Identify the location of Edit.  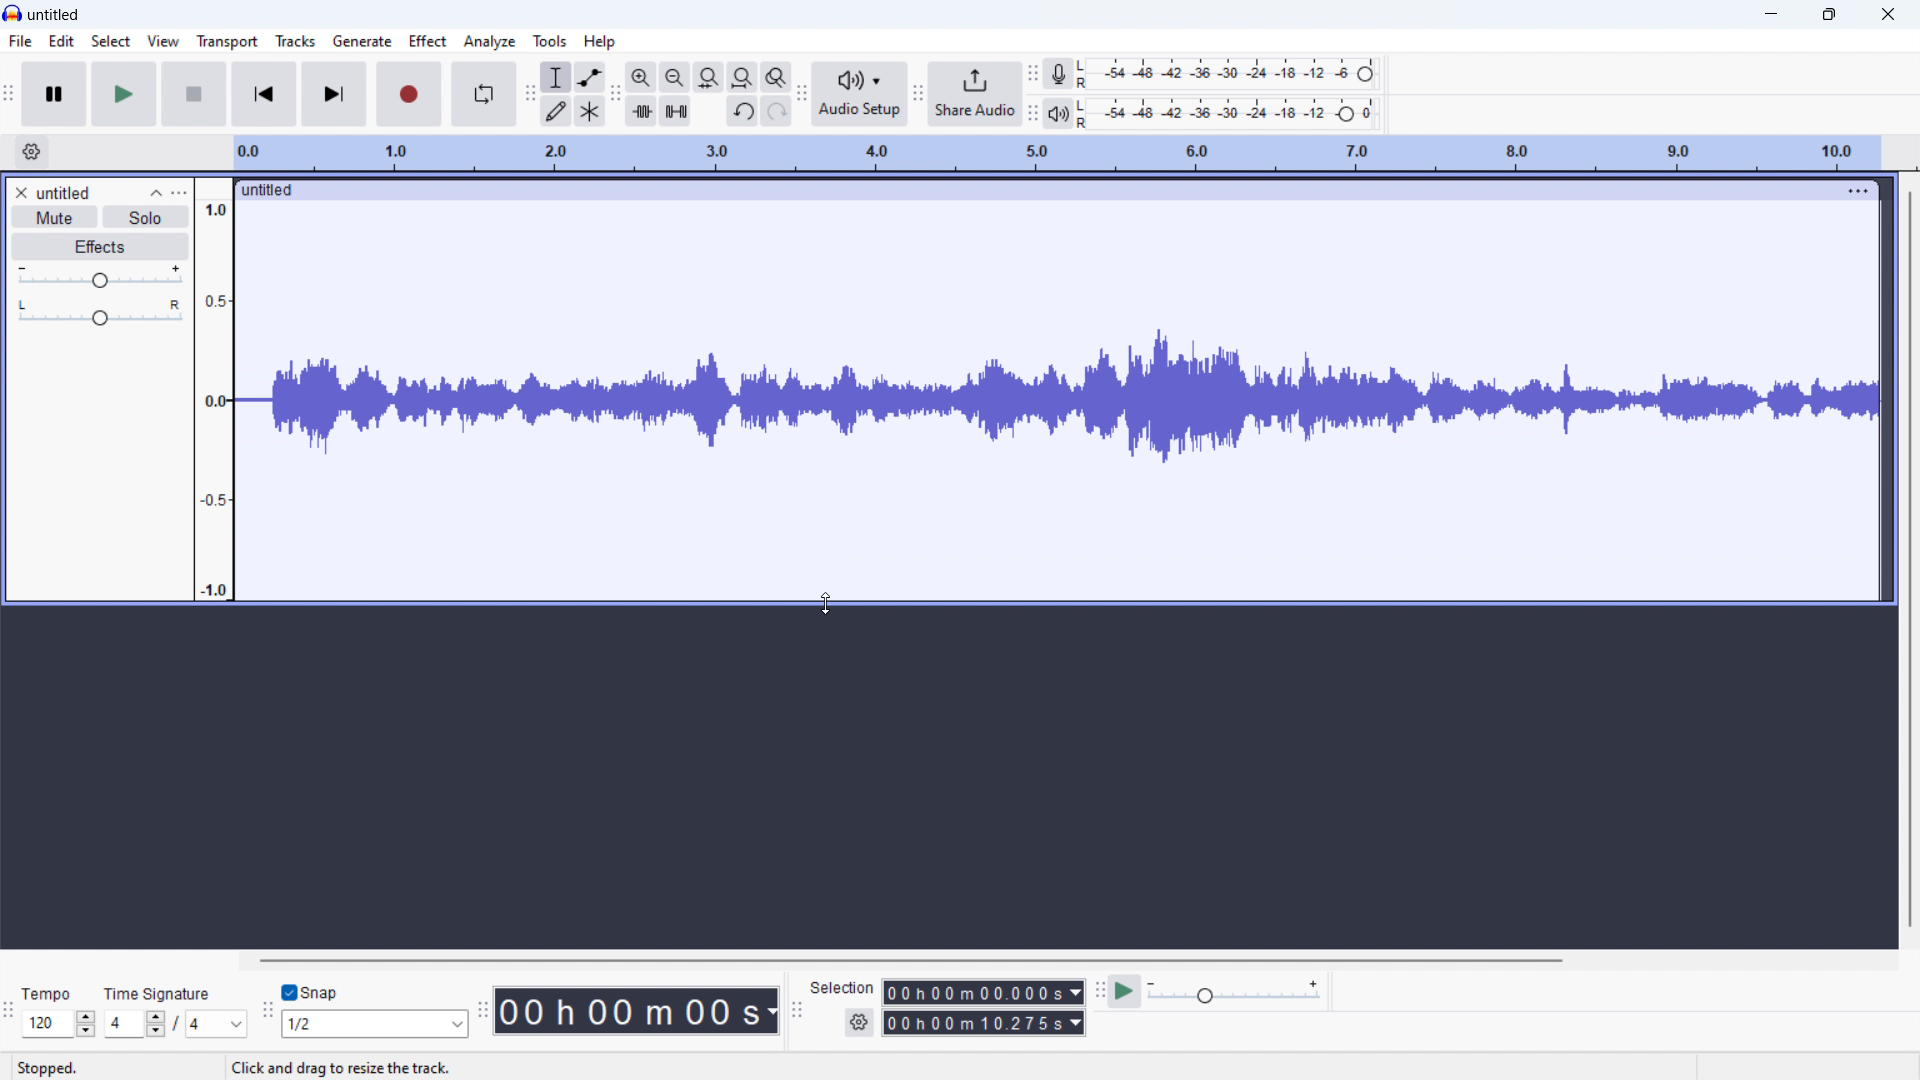
(61, 40).